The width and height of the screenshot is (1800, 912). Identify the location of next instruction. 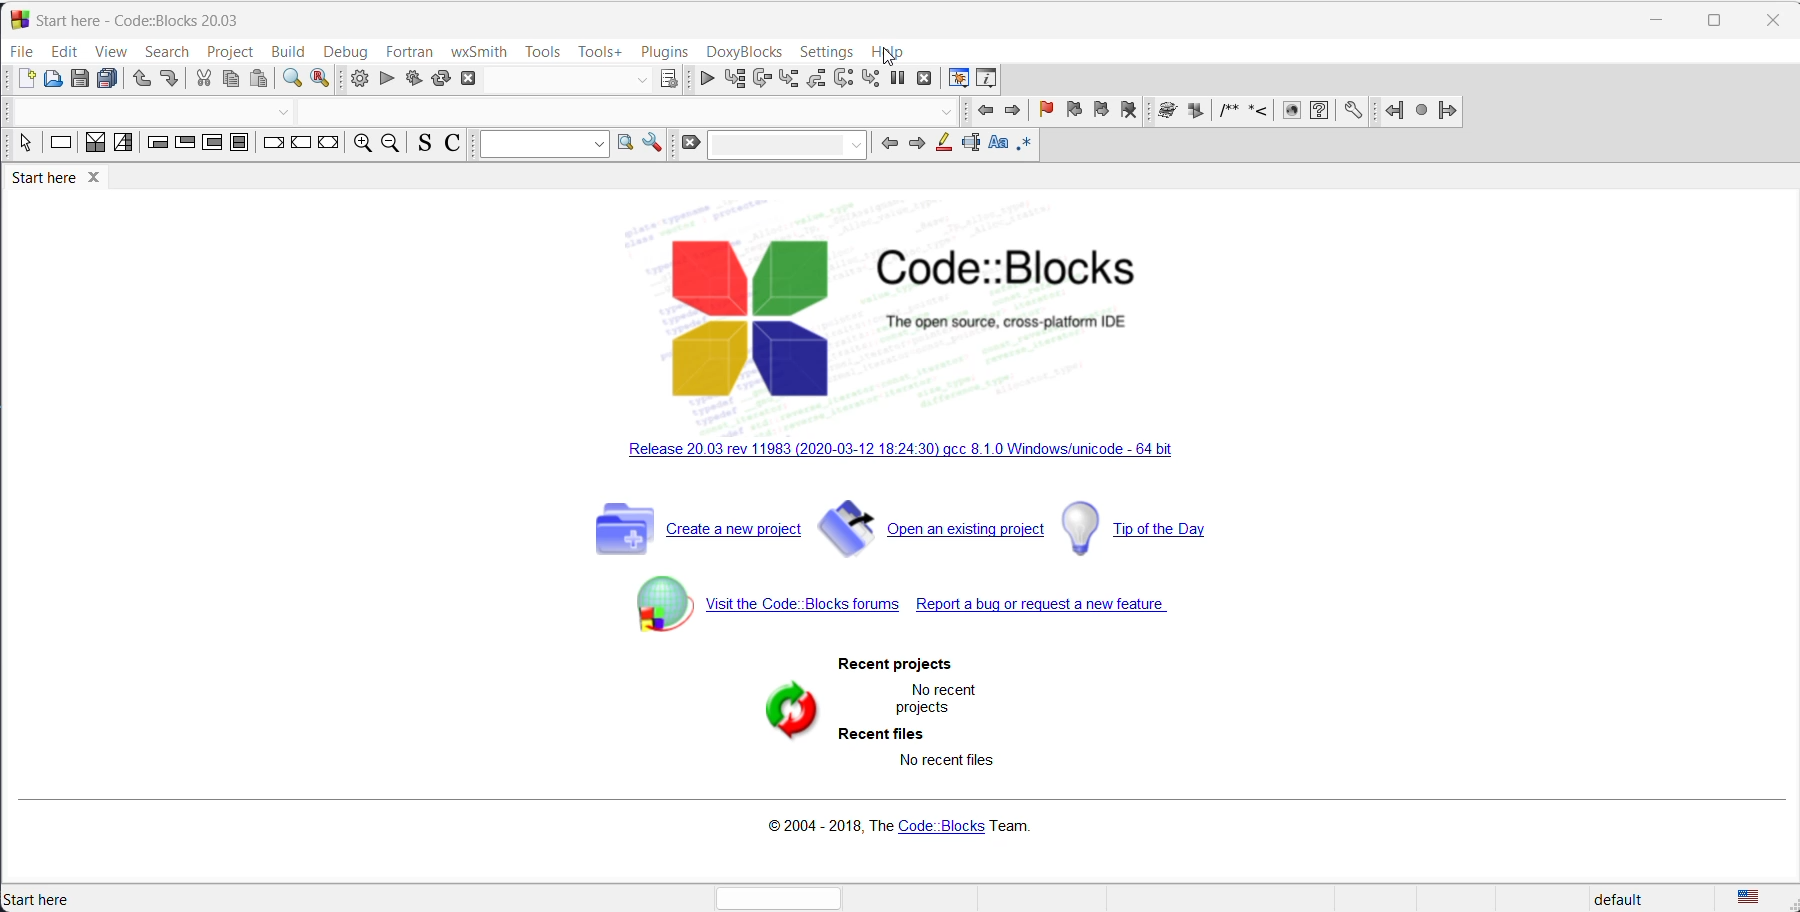
(842, 81).